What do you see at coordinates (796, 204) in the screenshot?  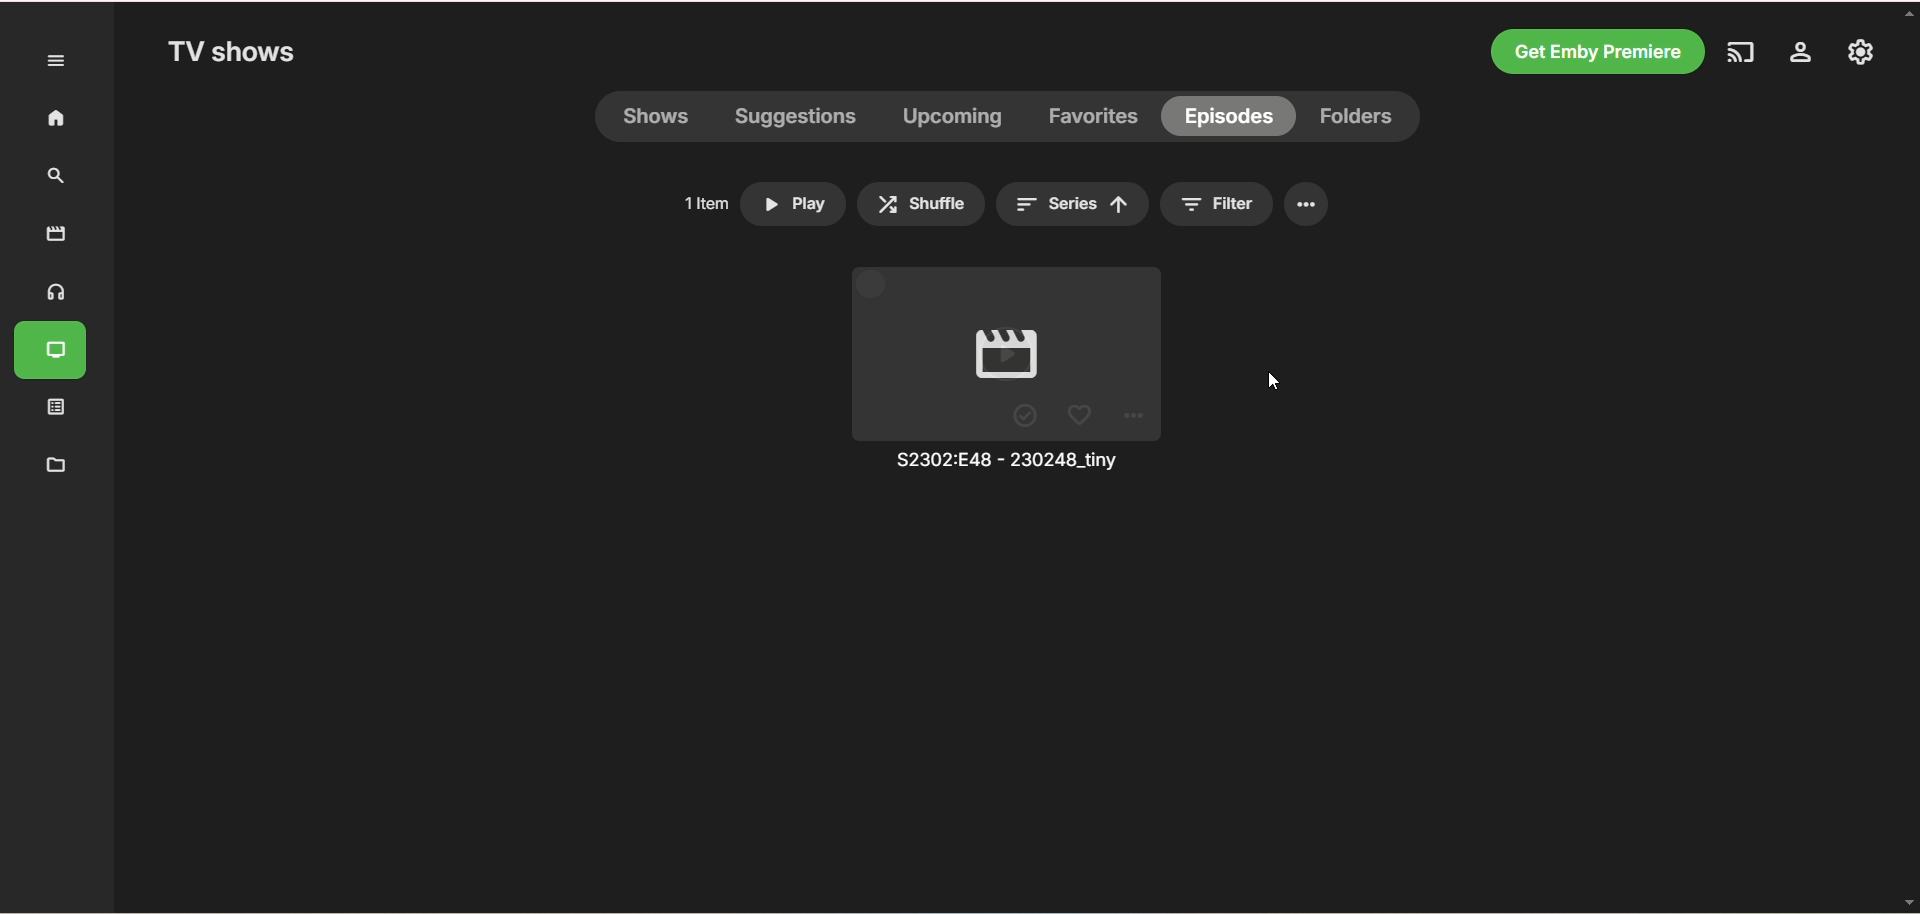 I see `» Play` at bounding box center [796, 204].